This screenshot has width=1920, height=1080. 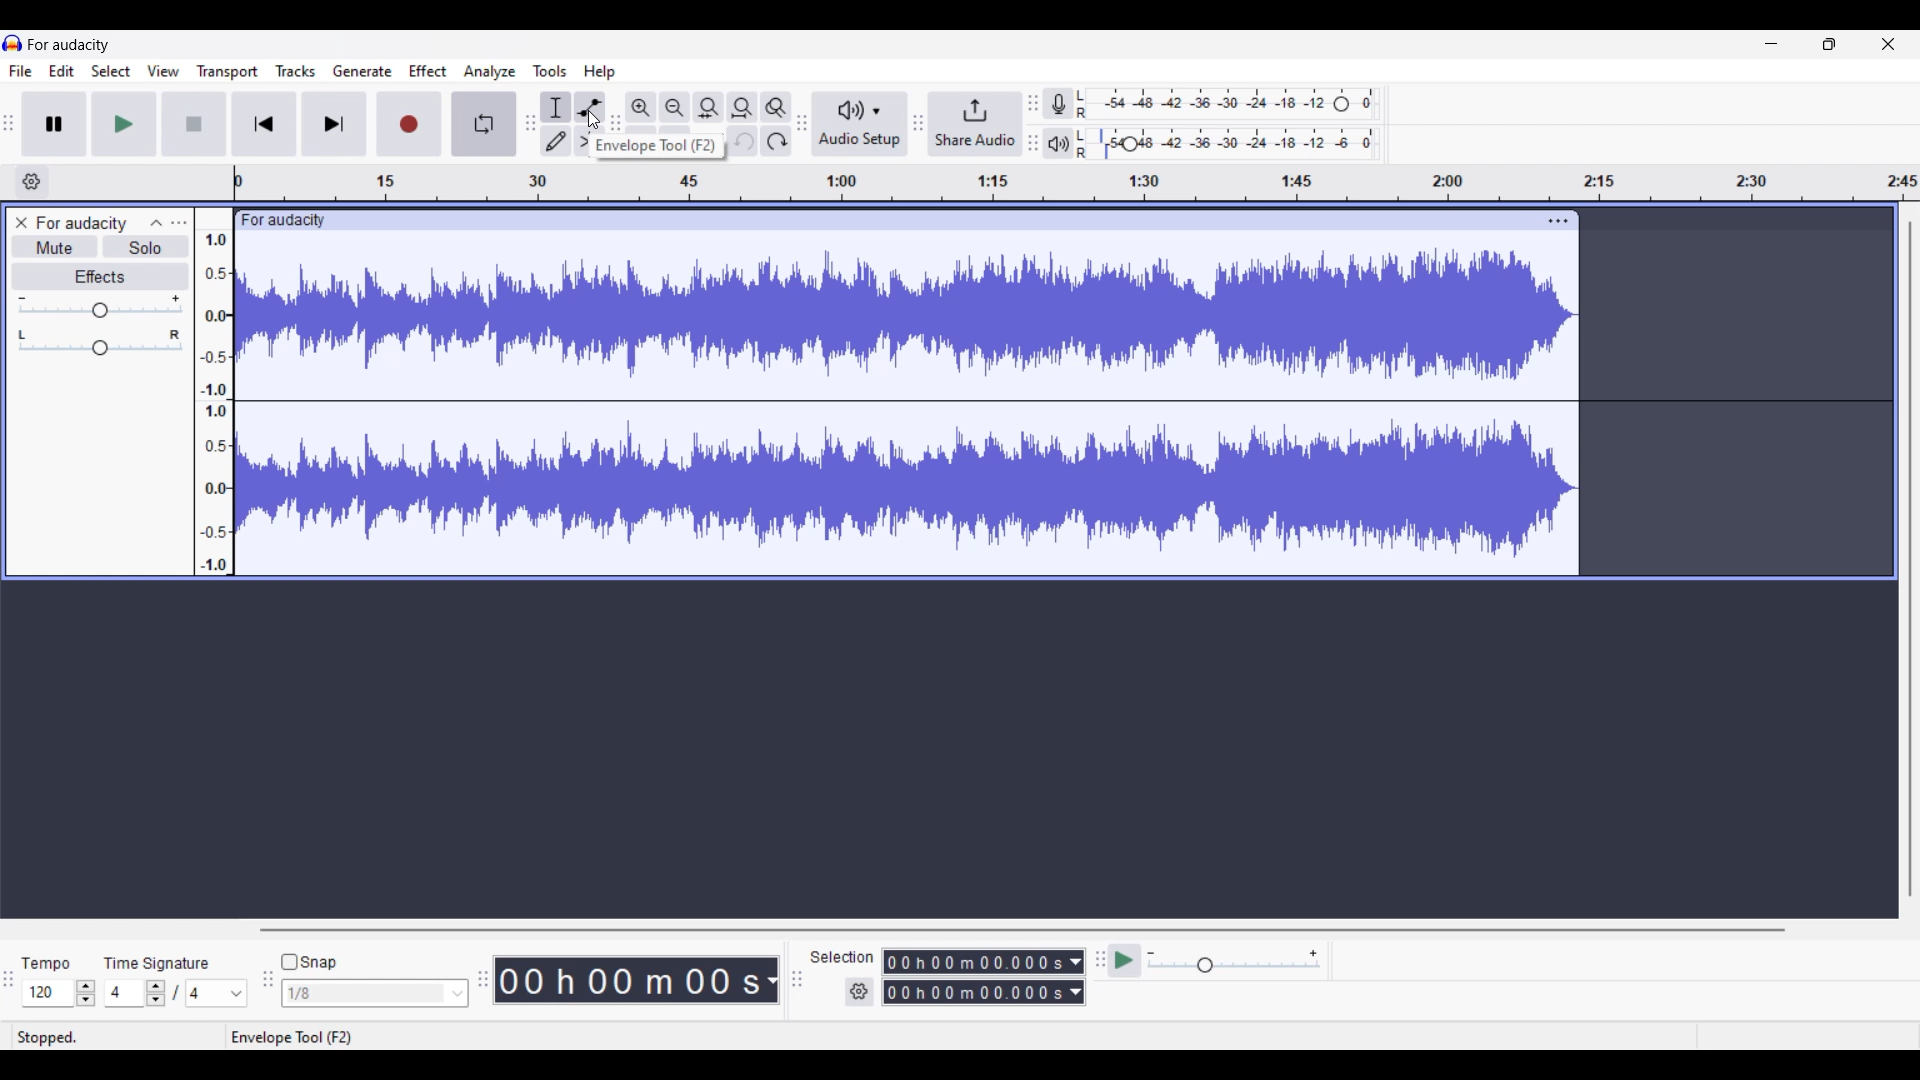 I want to click on time signature, so click(x=156, y=964).